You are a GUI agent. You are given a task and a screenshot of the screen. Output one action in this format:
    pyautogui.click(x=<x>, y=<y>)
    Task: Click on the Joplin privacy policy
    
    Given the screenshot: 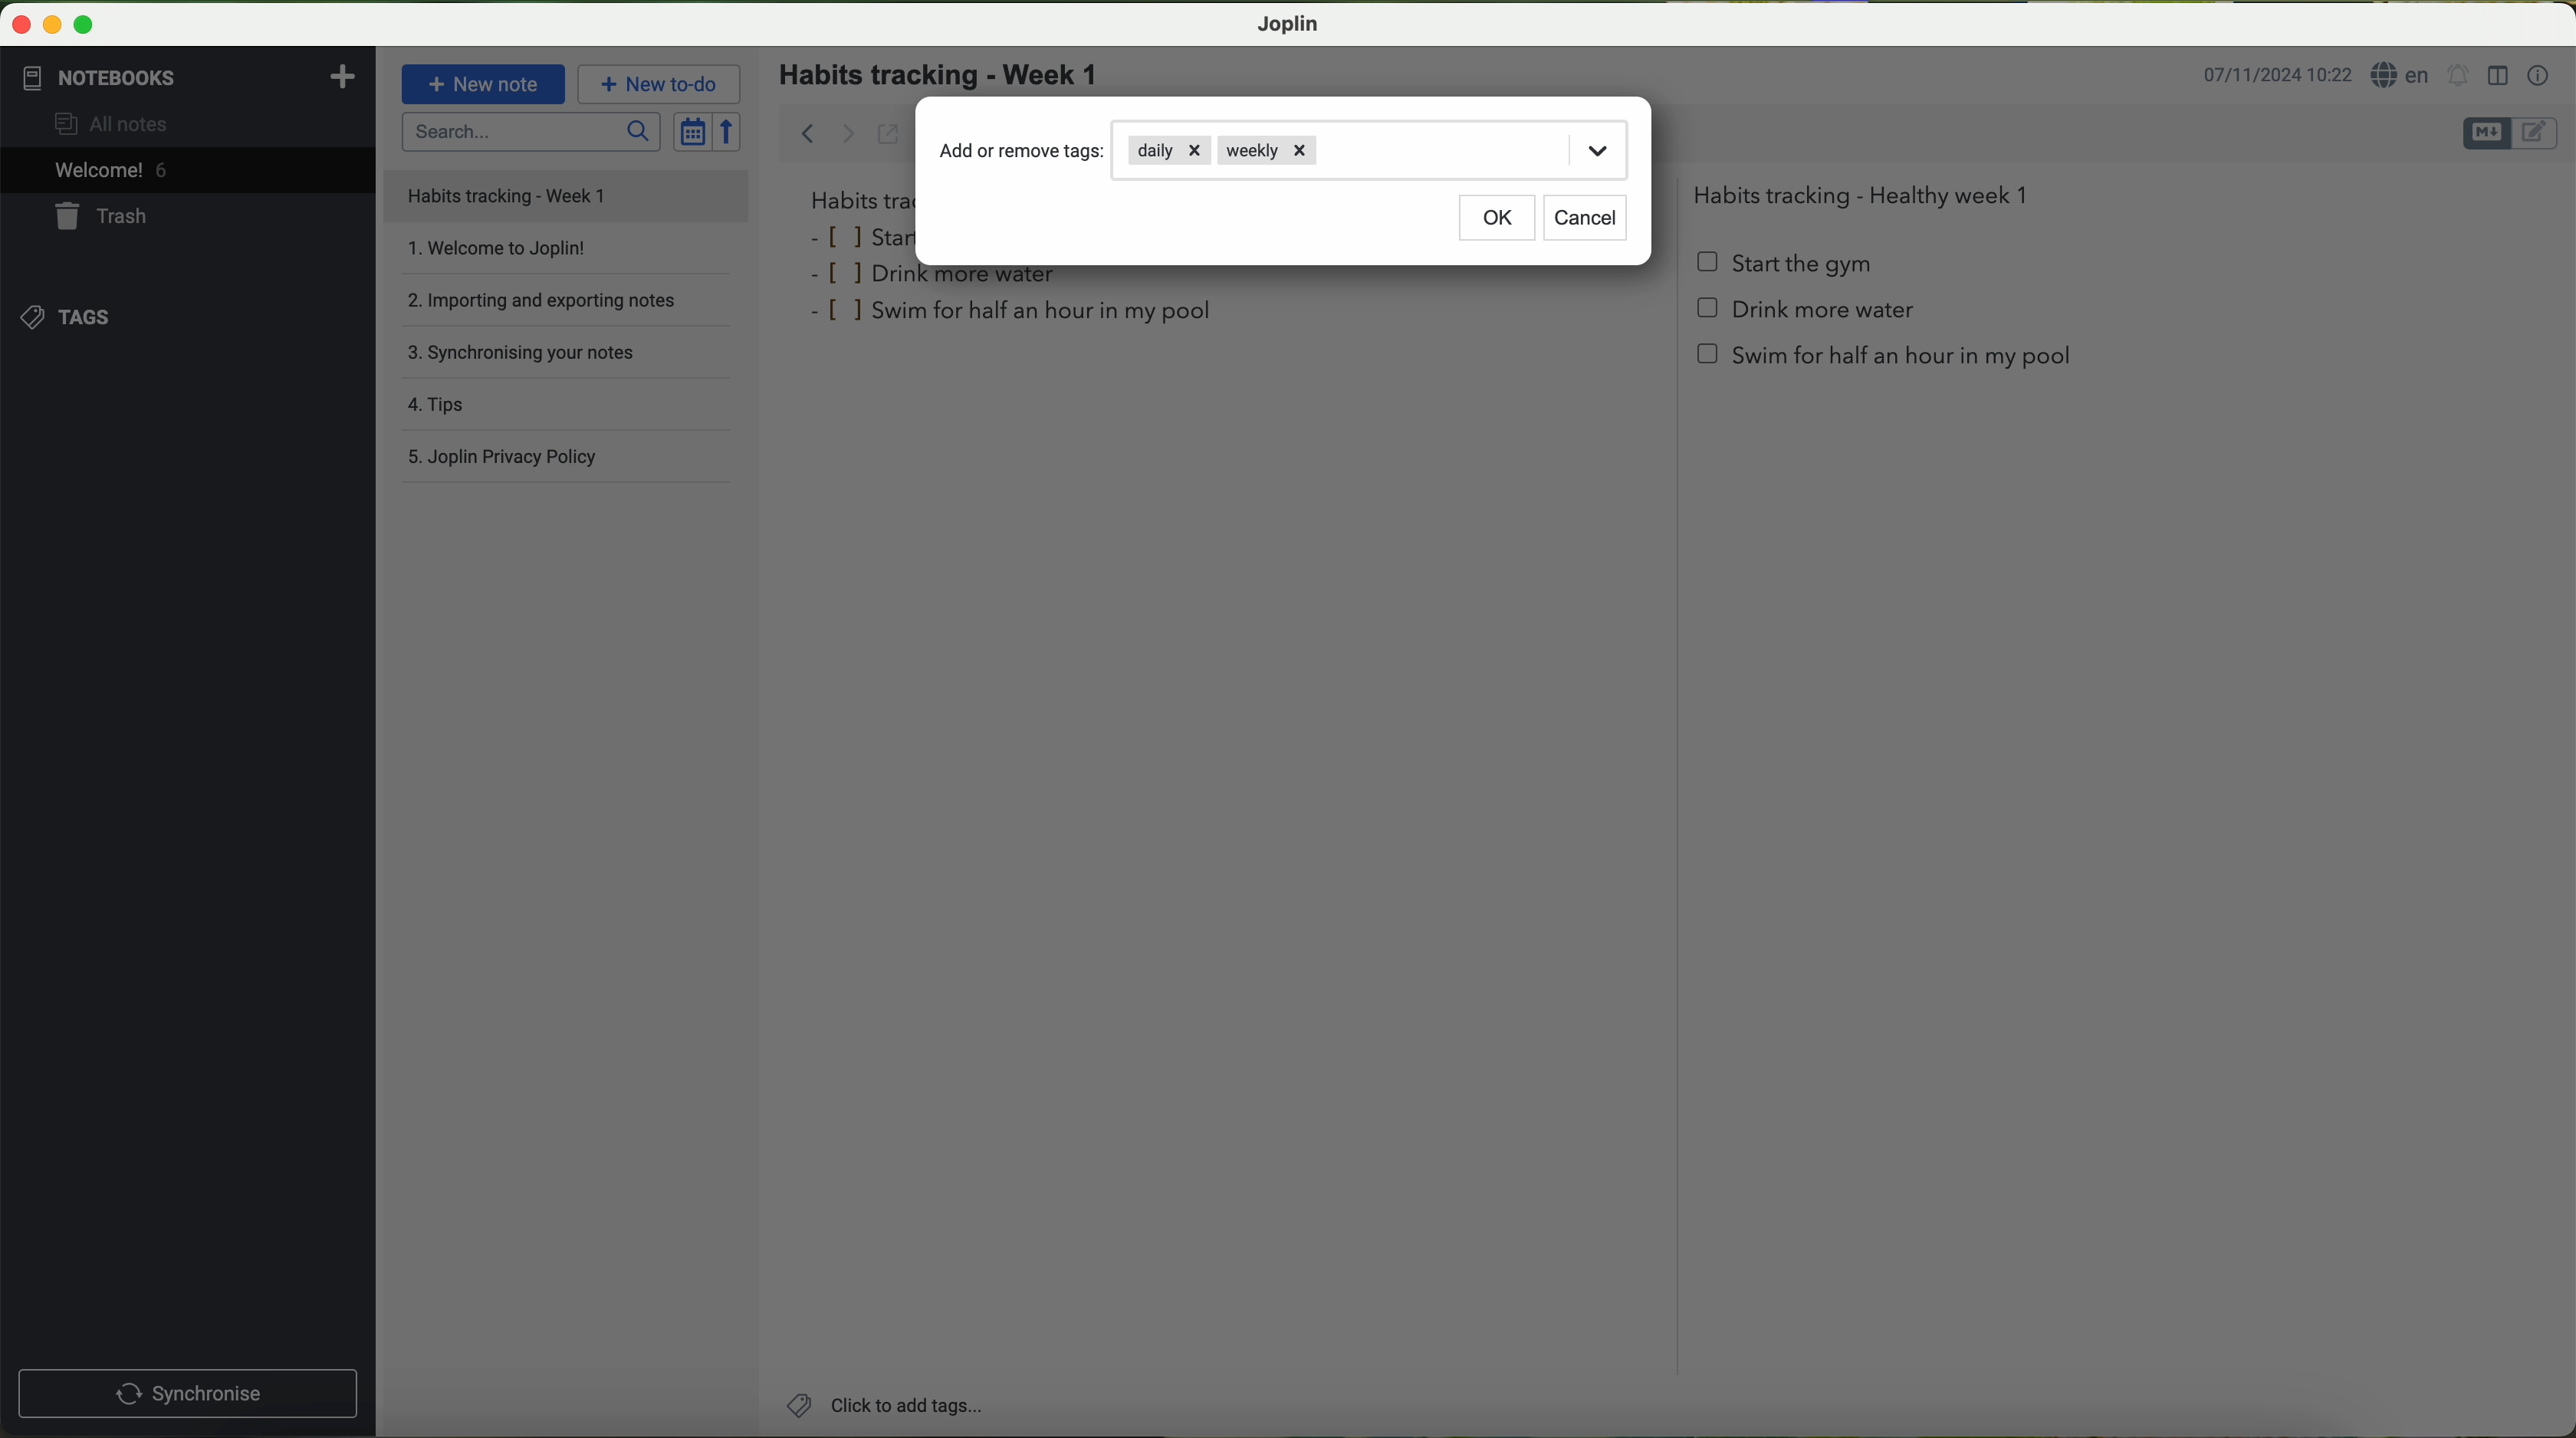 What is the action you would take?
    pyautogui.click(x=568, y=460)
    